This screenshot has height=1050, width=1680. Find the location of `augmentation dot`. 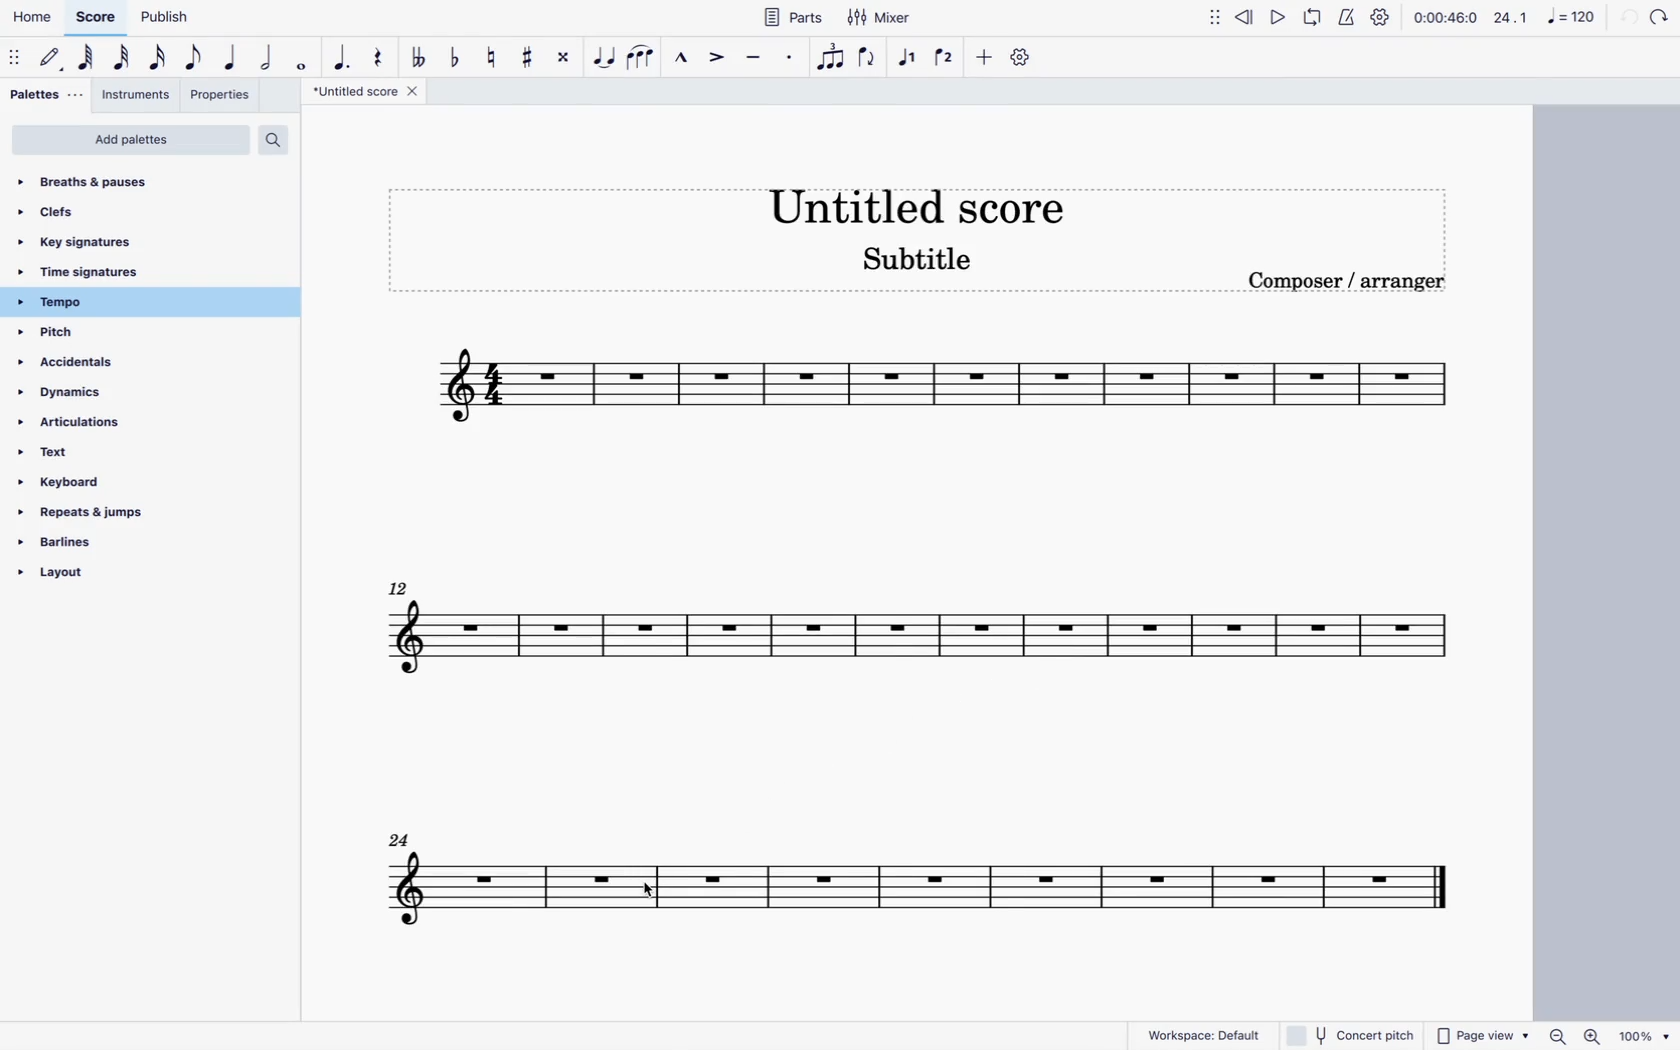

augmentation dot is located at coordinates (342, 58).